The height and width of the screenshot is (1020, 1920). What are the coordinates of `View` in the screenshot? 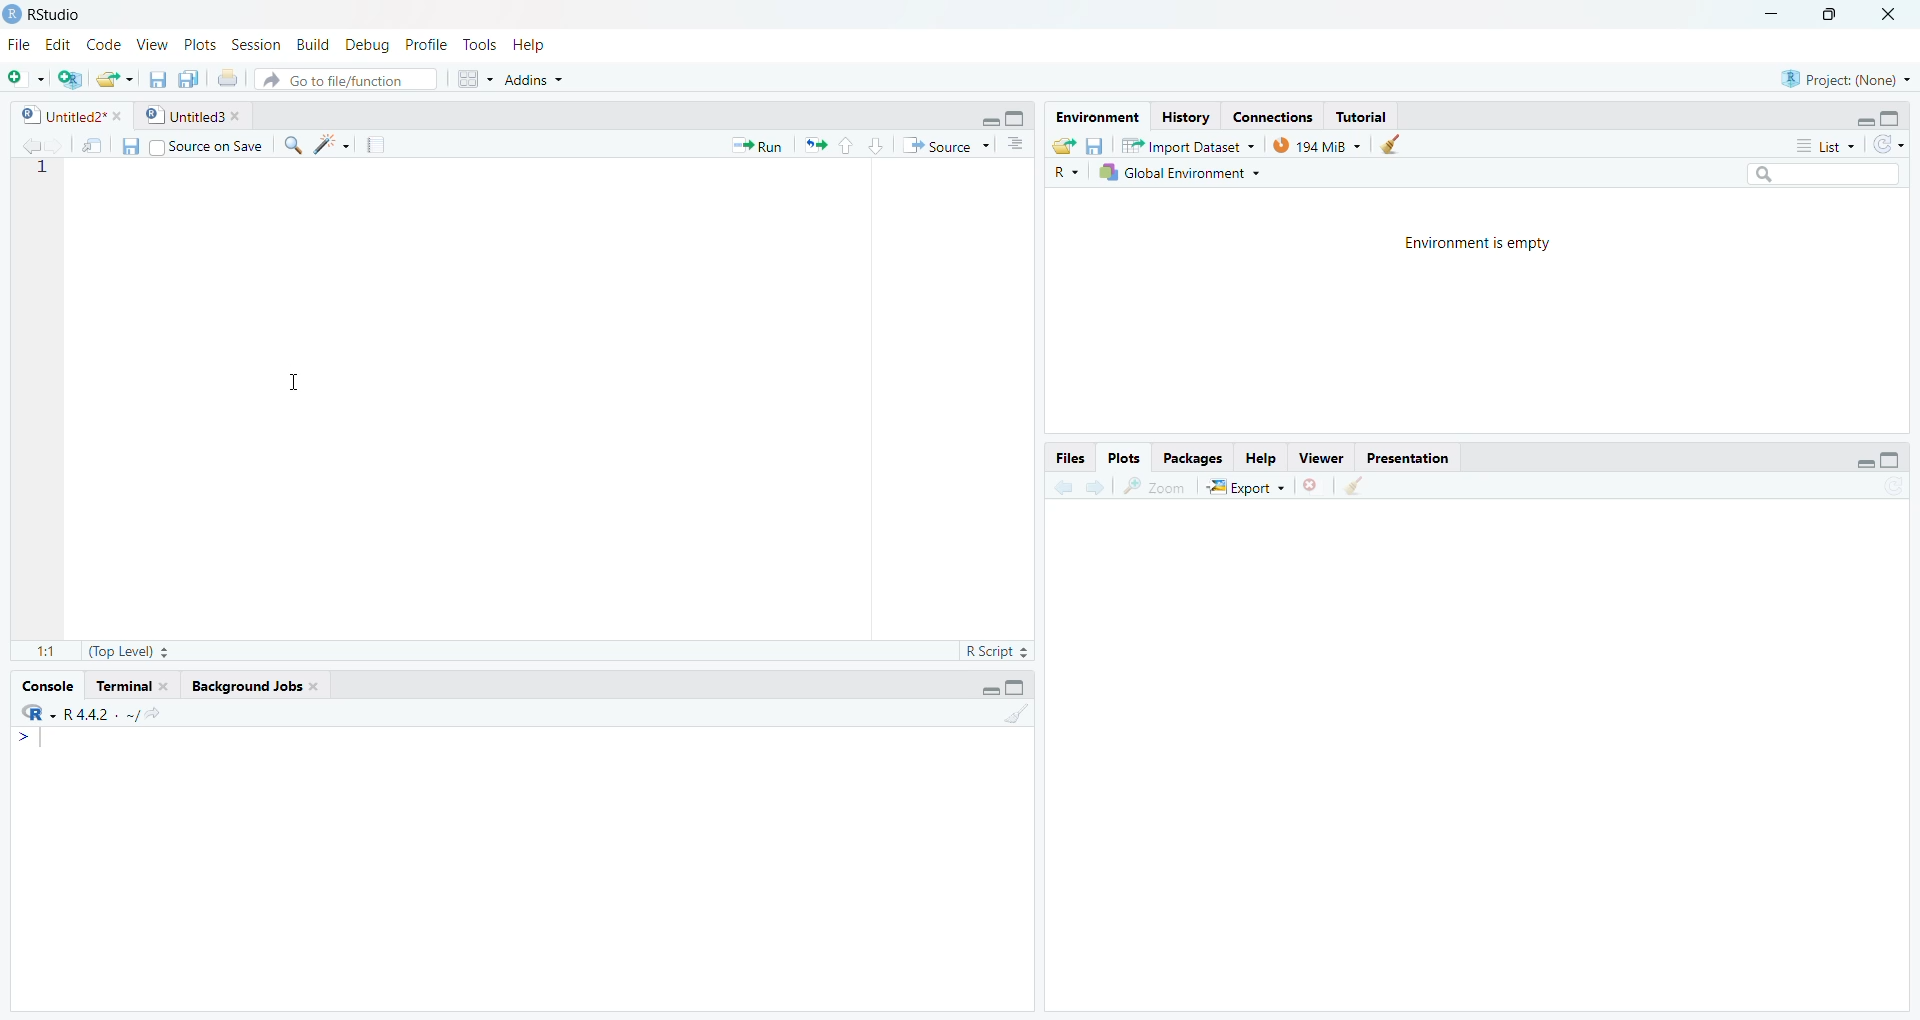 It's located at (149, 46).